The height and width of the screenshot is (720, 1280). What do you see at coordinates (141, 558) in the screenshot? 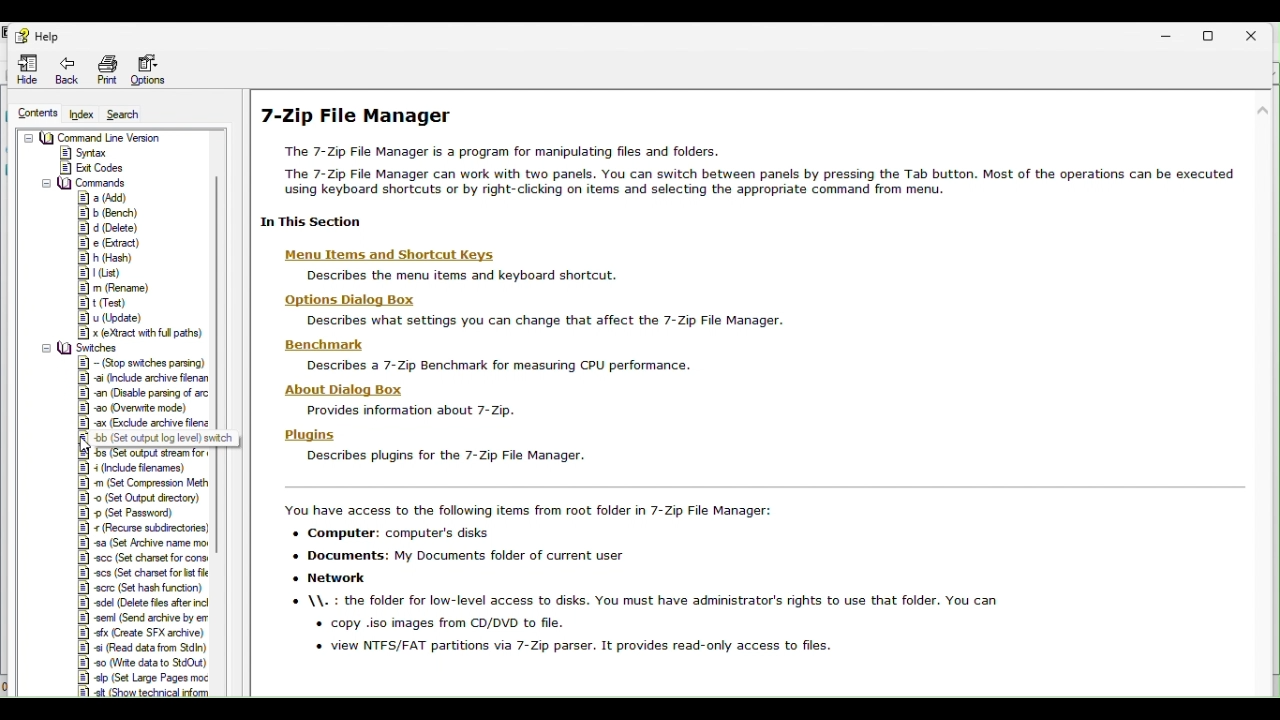
I see `|] scc (Set charset for cons` at bounding box center [141, 558].